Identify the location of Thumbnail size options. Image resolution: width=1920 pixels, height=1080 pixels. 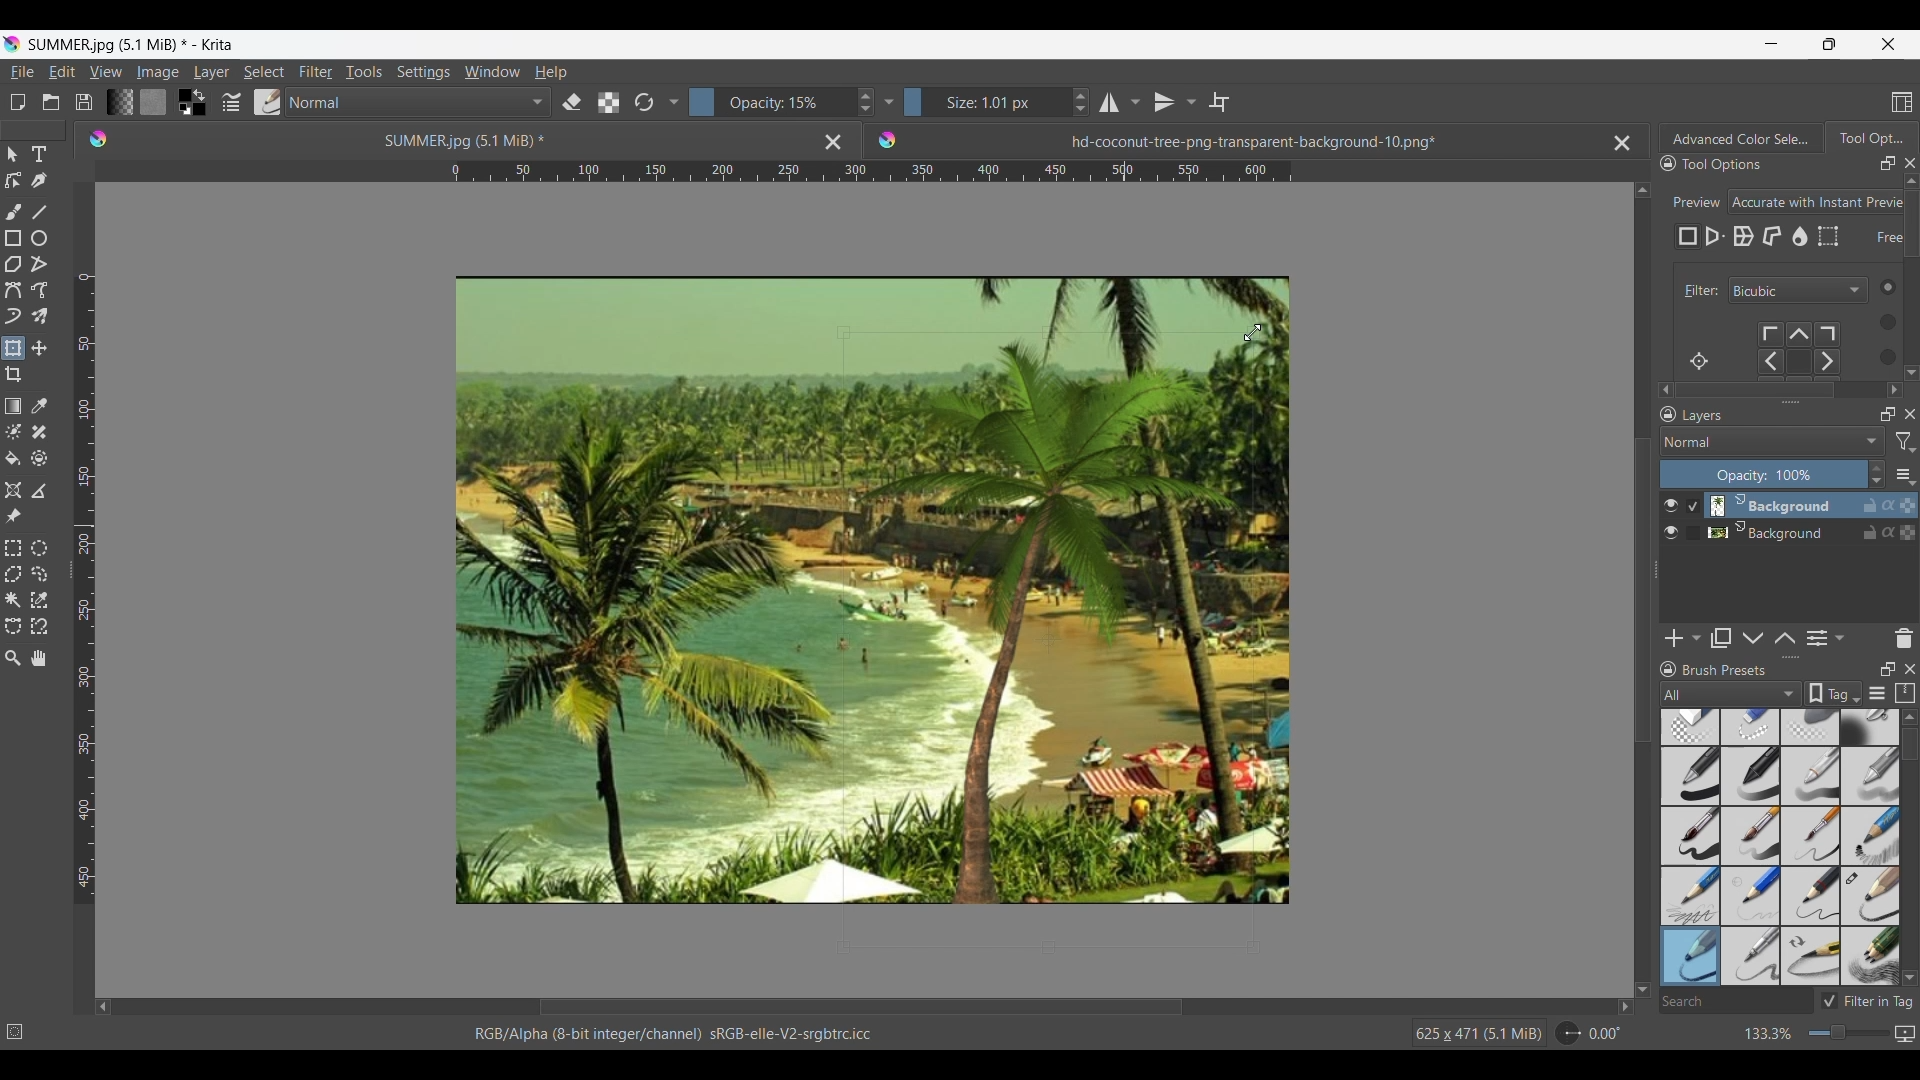
(1905, 474).